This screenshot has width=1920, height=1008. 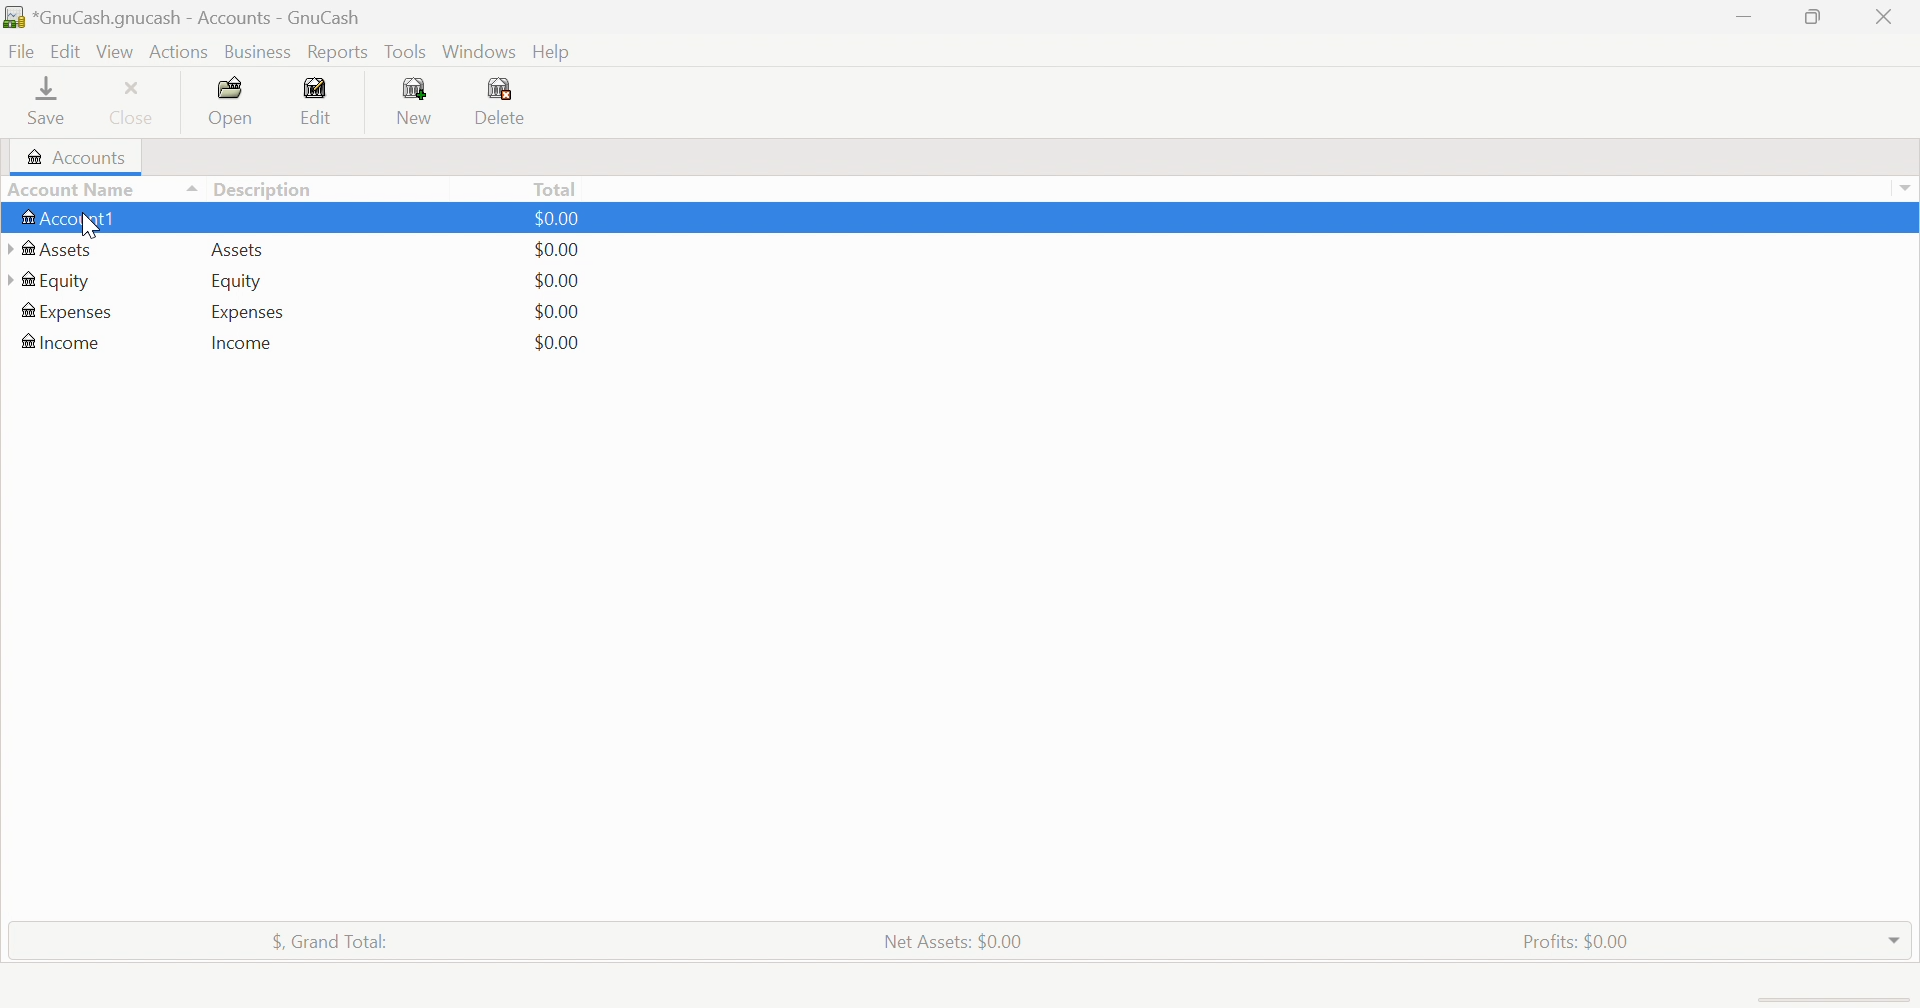 I want to click on $0.00, so click(x=556, y=279).